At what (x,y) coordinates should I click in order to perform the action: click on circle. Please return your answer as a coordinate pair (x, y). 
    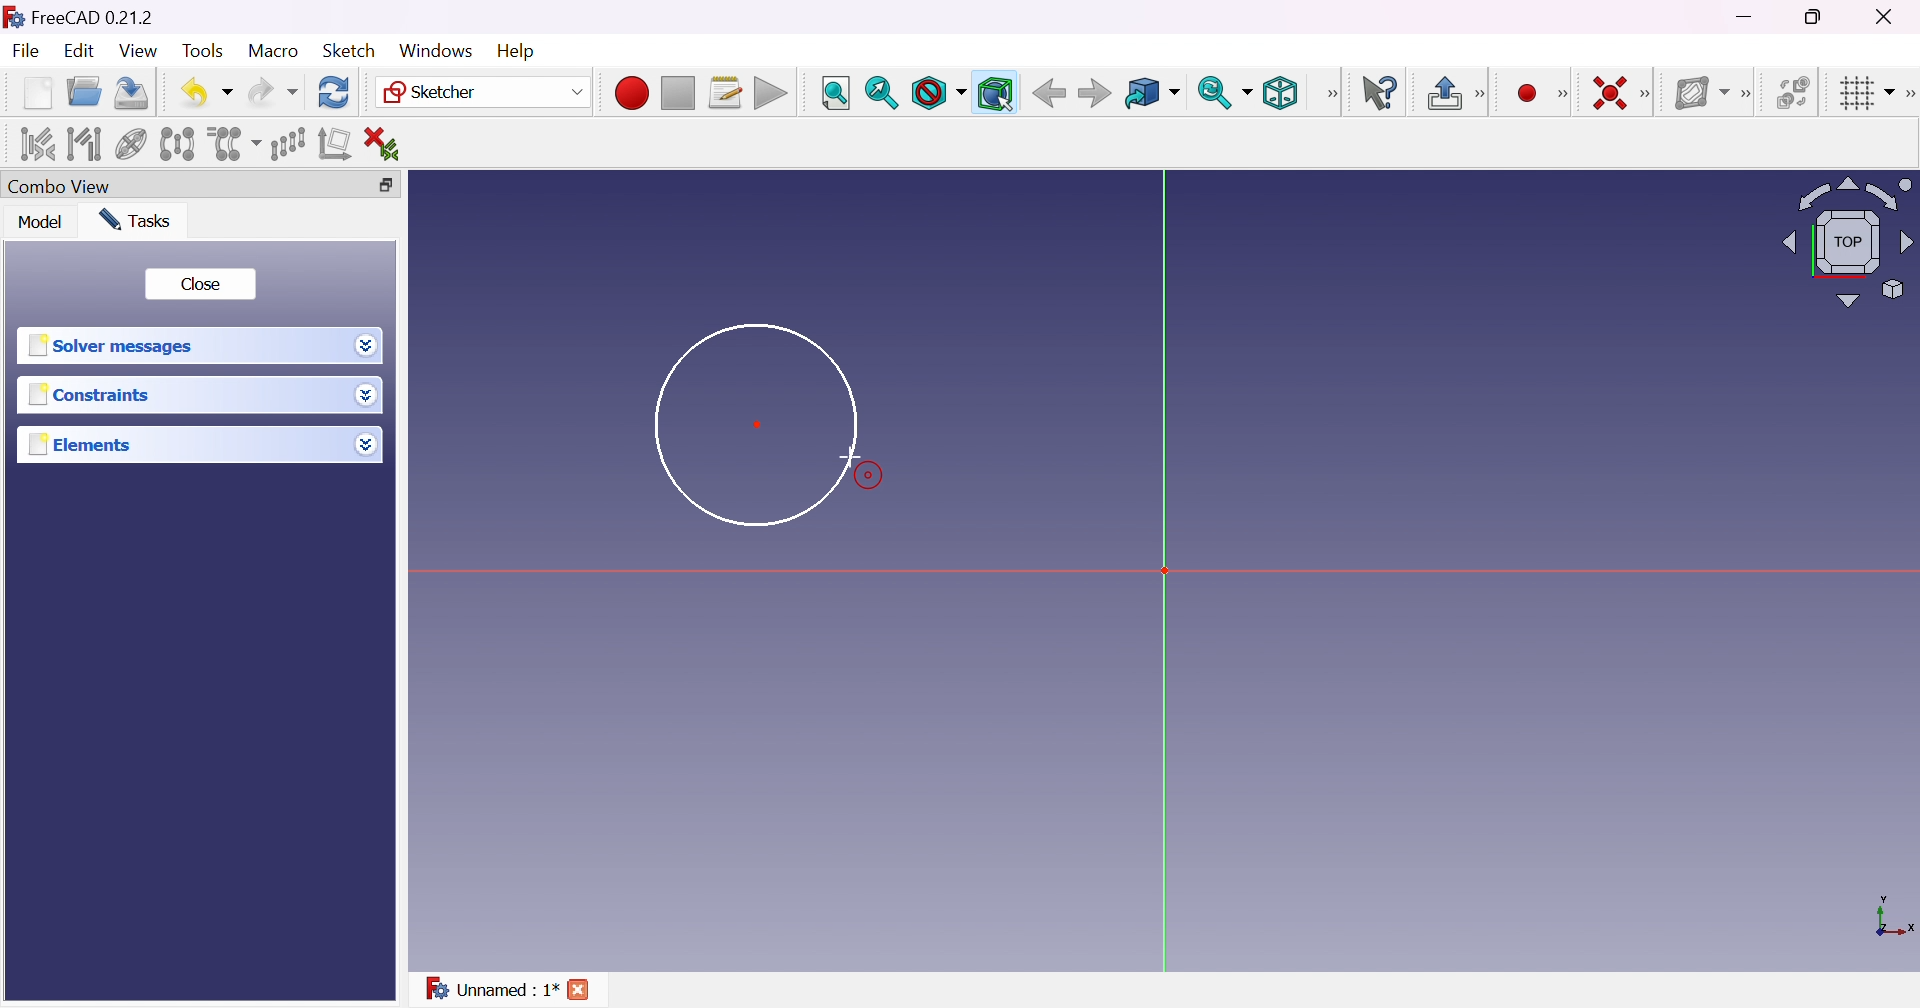
    Looking at the image, I should click on (756, 423).